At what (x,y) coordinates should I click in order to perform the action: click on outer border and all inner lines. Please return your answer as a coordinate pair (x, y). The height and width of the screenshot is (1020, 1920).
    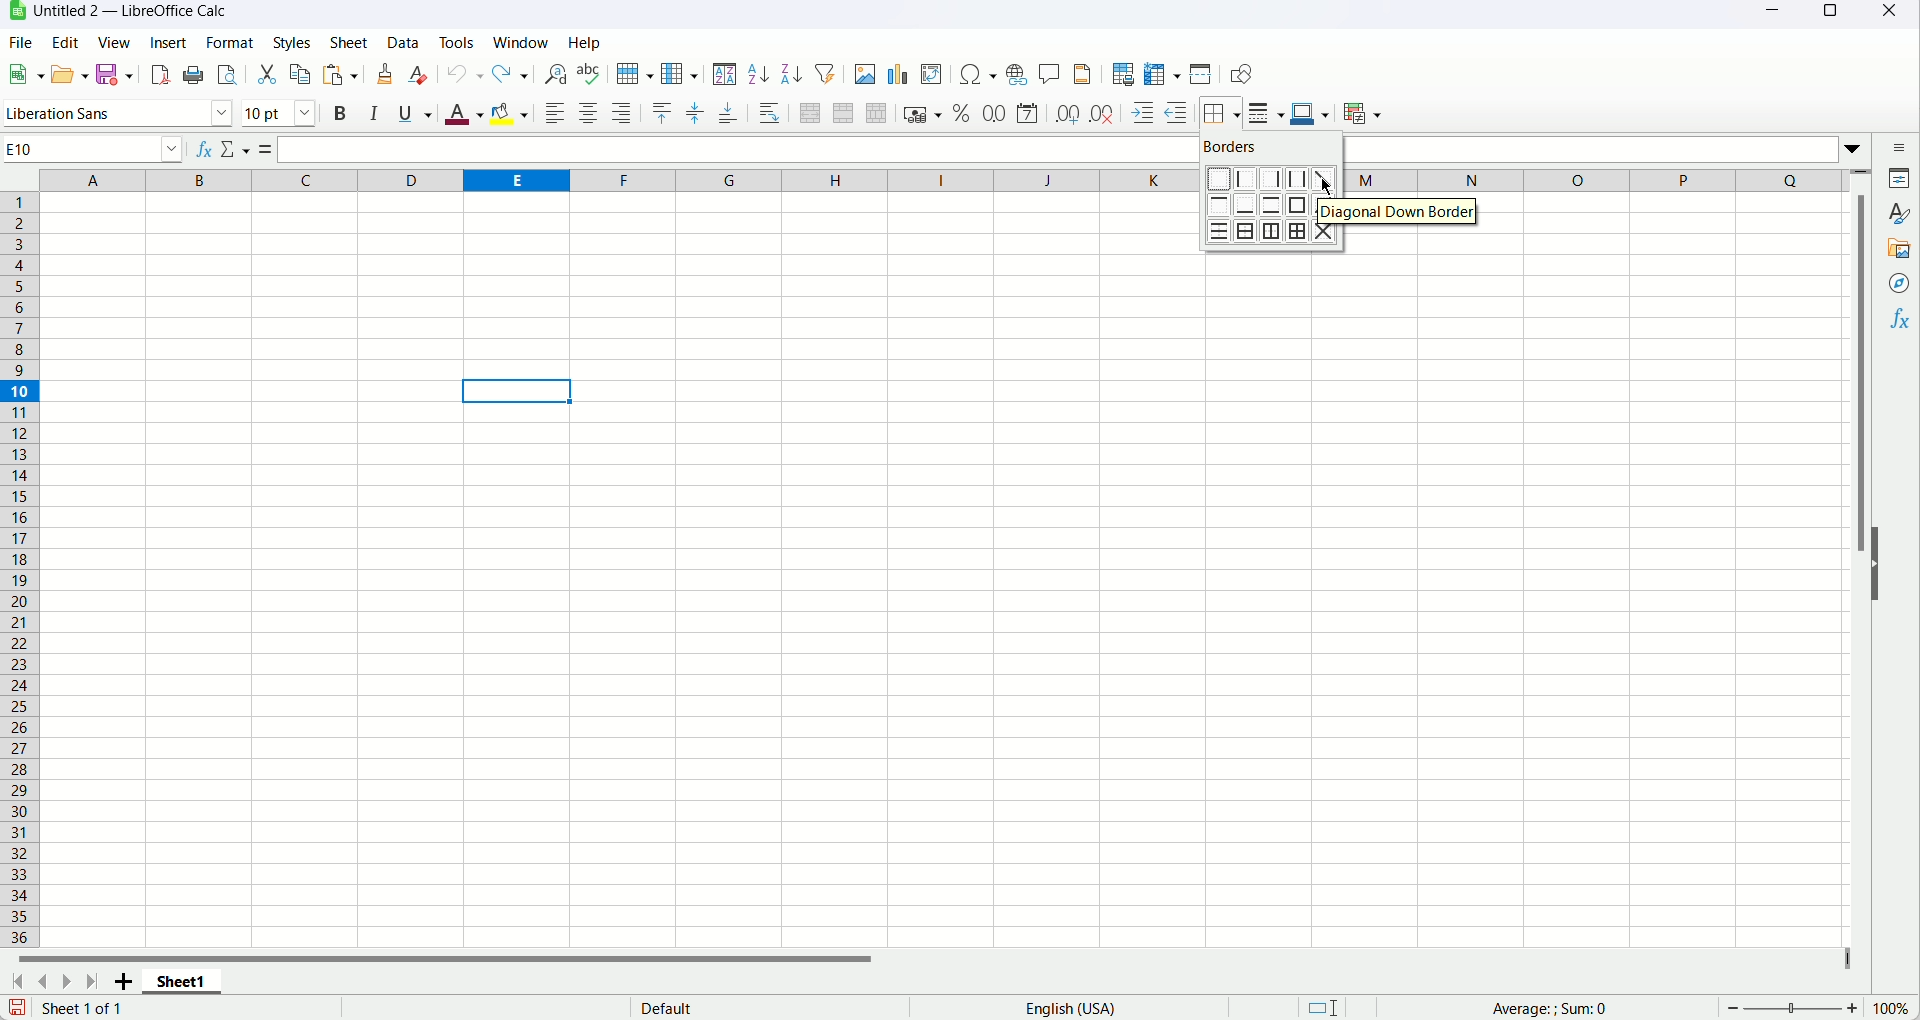
    Looking at the image, I should click on (1299, 231).